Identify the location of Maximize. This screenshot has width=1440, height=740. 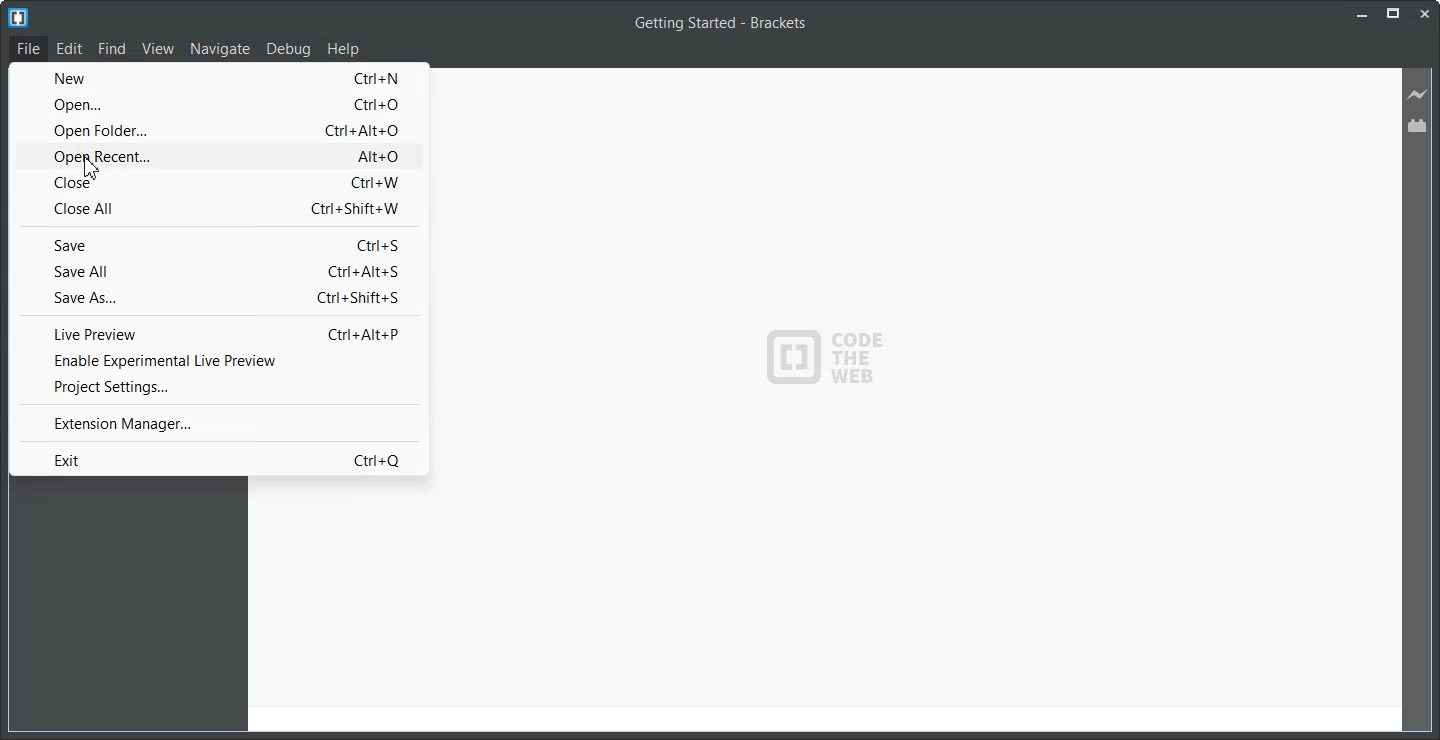
(1394, 15).